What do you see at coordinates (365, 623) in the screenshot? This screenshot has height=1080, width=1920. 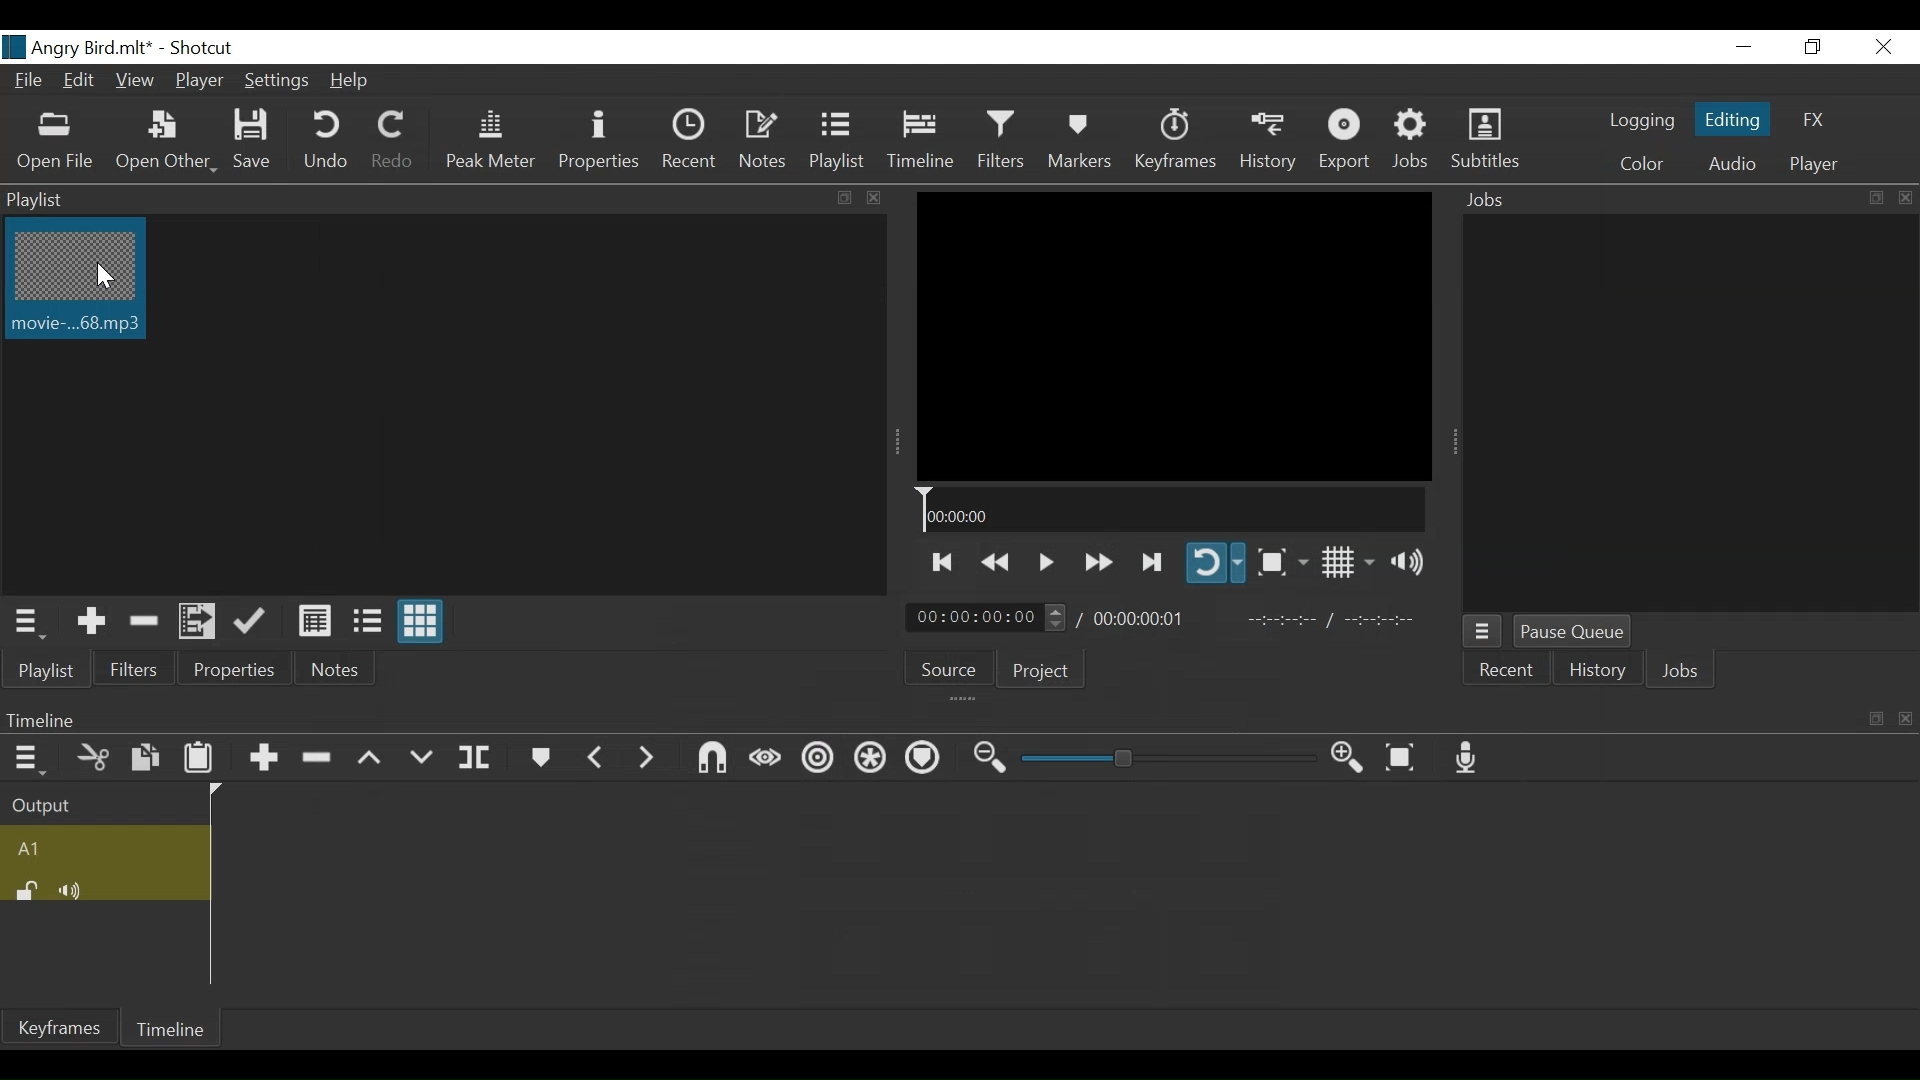 I see `View as files` at bounding box center [365, 623].